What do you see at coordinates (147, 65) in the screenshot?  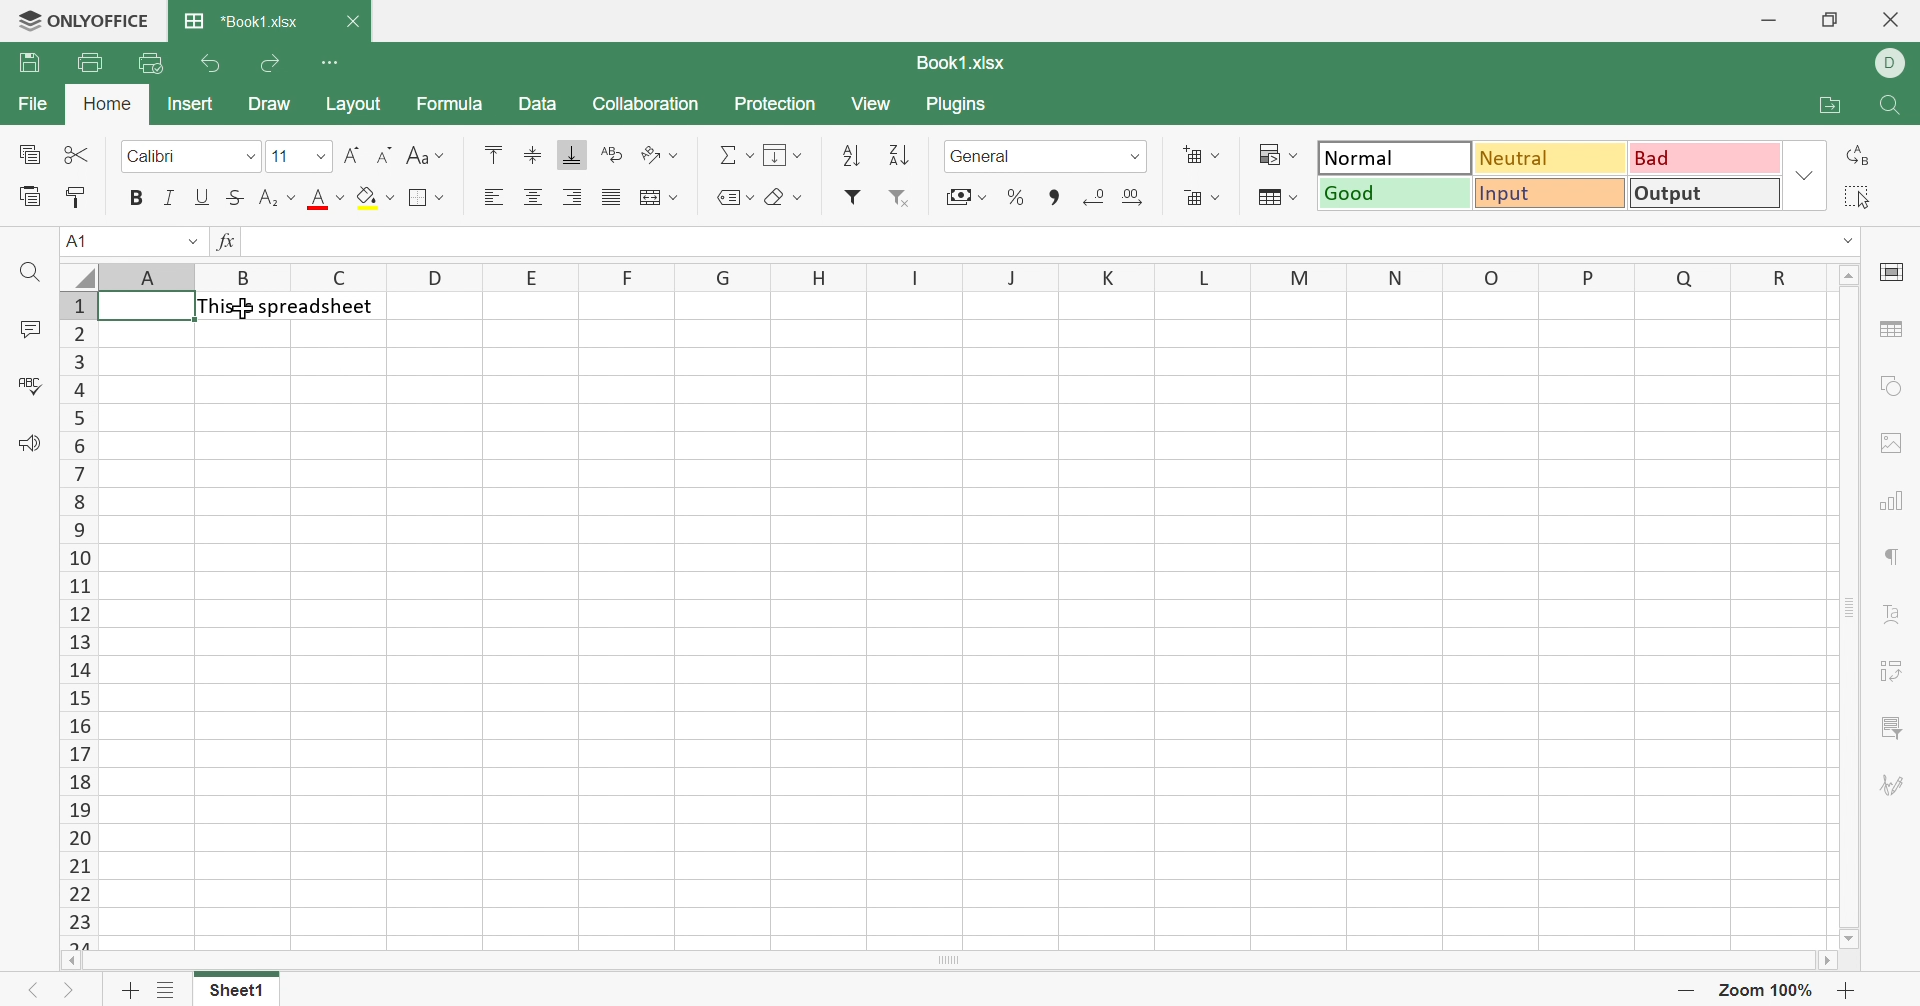 I see `Quick Print` at bounding box center [147, 65].